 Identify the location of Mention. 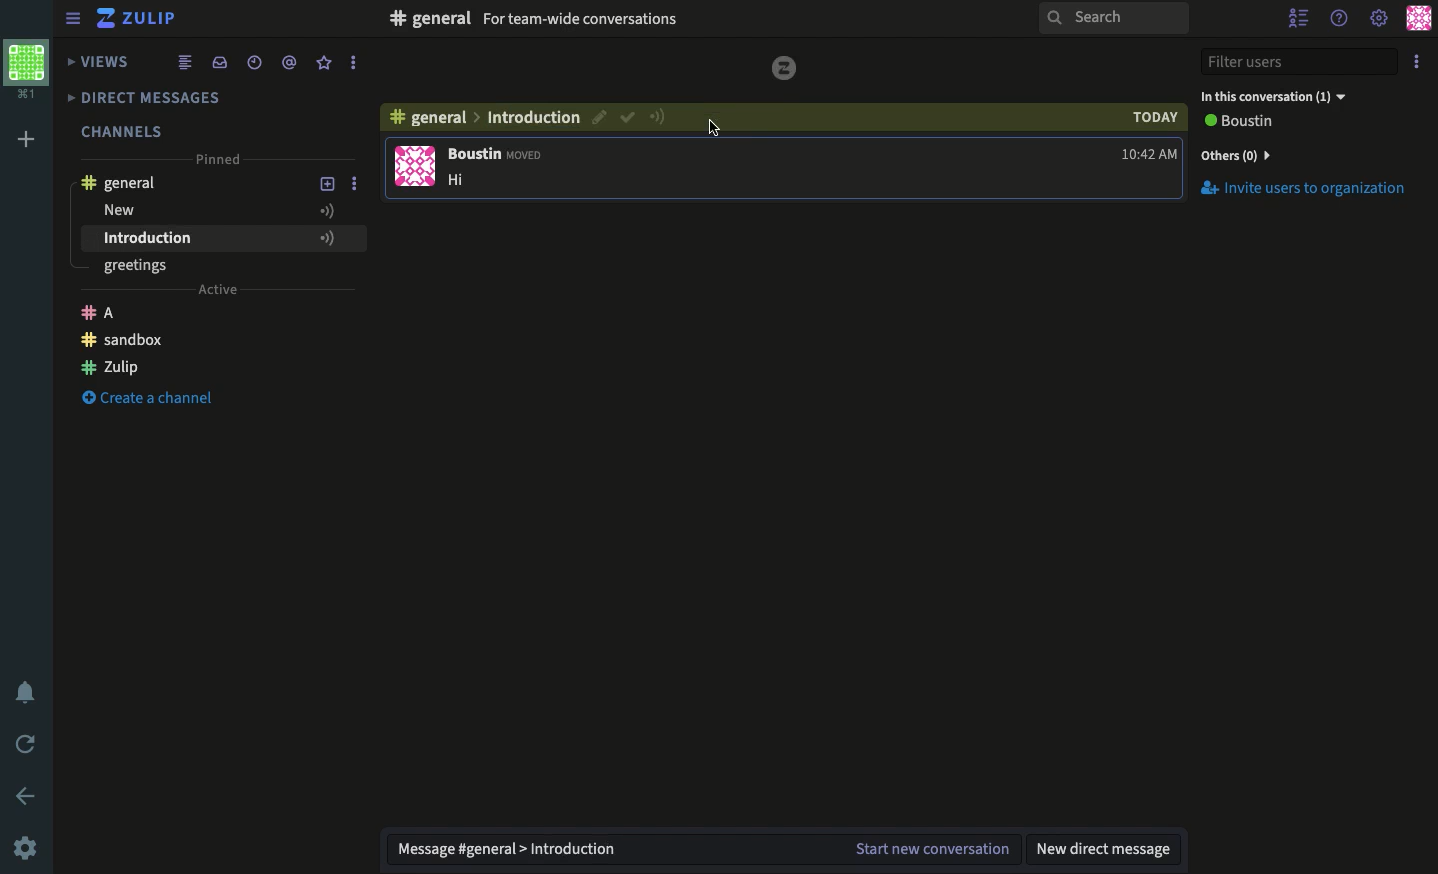
(293, 62).